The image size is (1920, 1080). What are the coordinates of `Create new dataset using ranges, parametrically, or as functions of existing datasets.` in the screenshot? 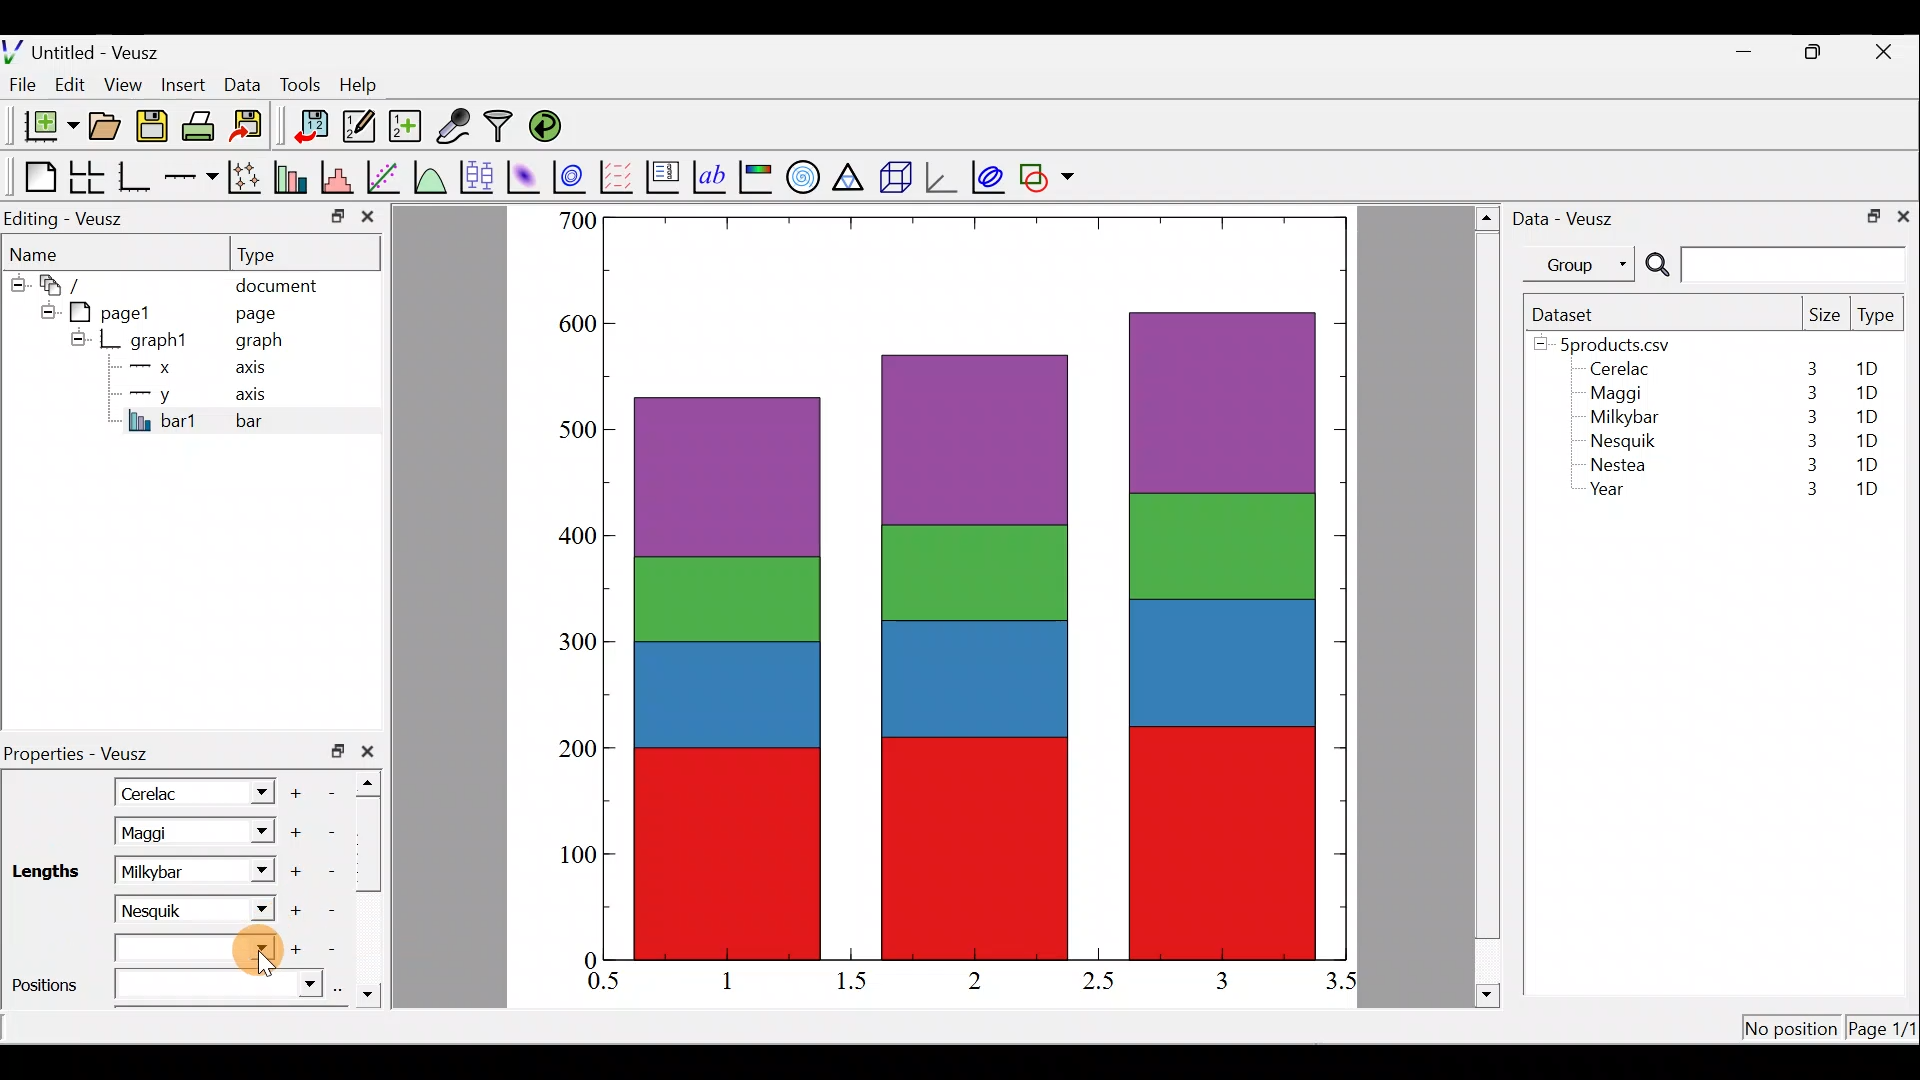 It's located at (407, 127).